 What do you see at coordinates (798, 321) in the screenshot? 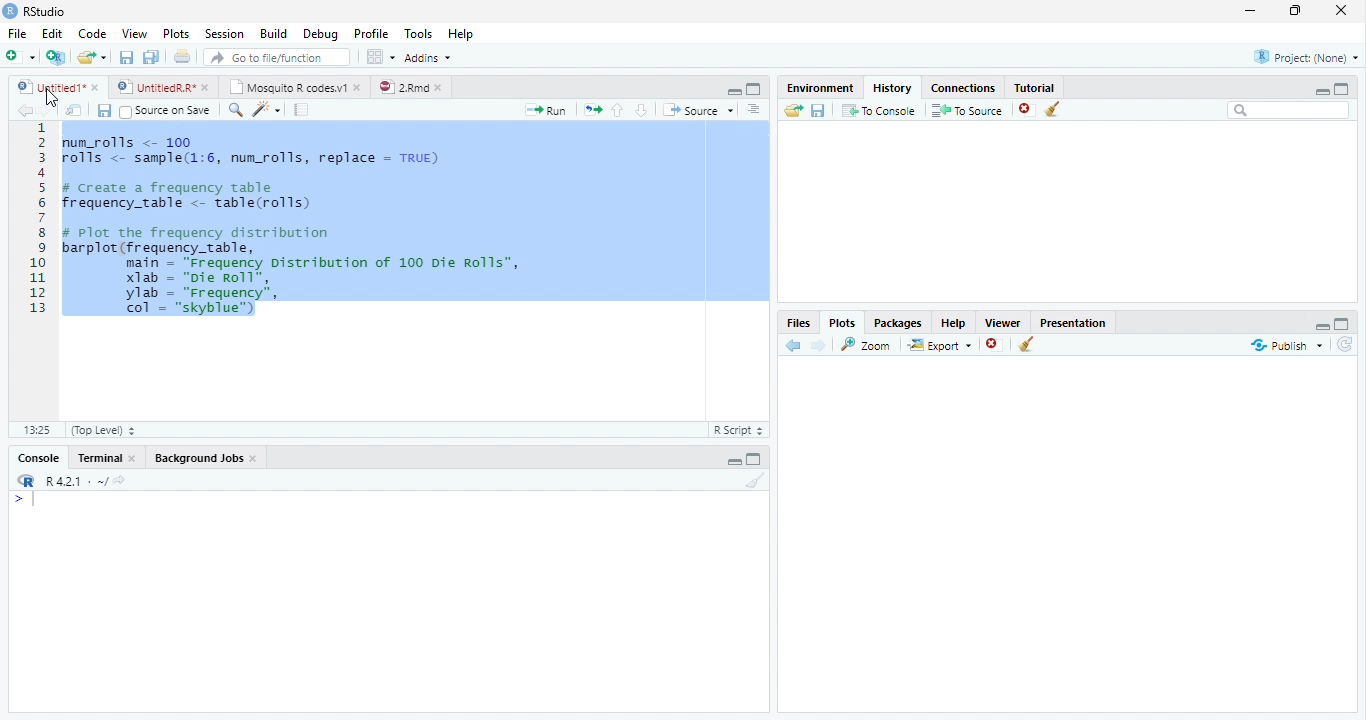
I see `Files` at bounding box center [798, 321].